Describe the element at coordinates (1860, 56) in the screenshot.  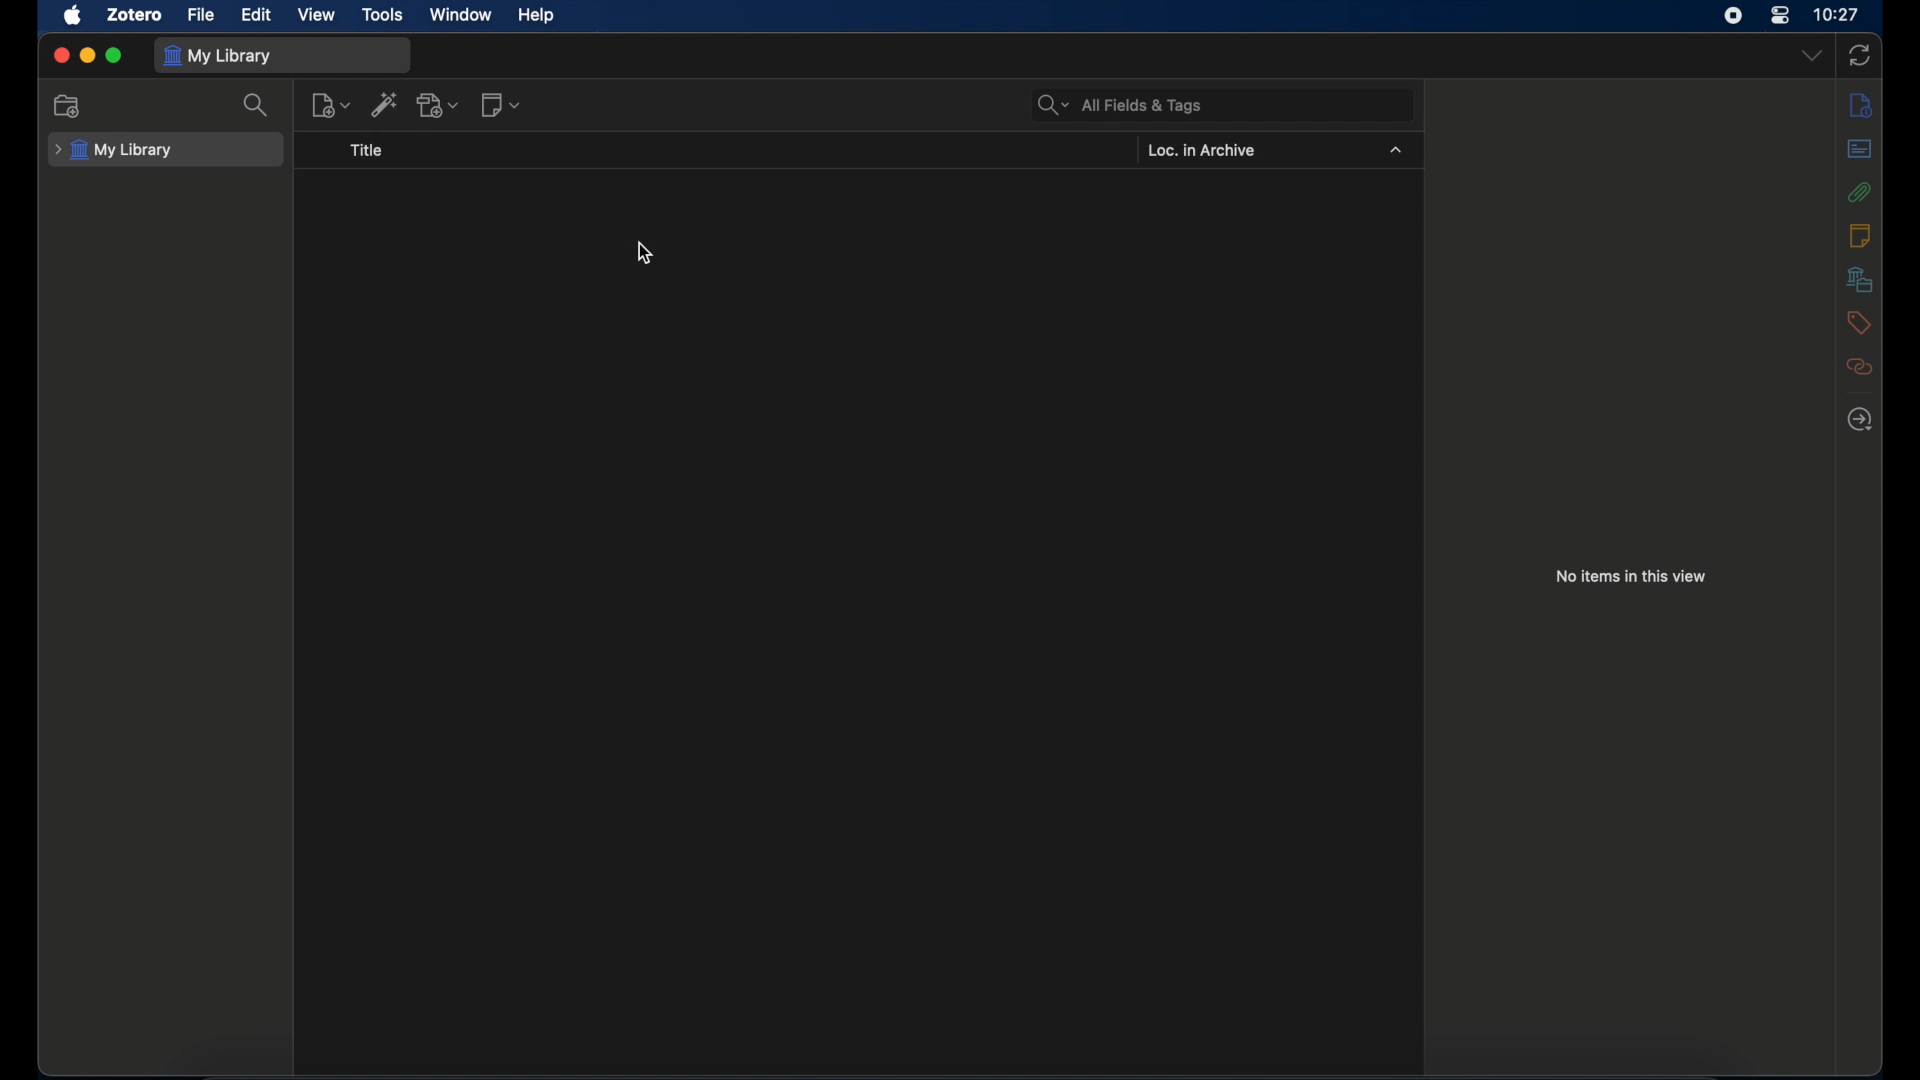
I see `sync` at that location.